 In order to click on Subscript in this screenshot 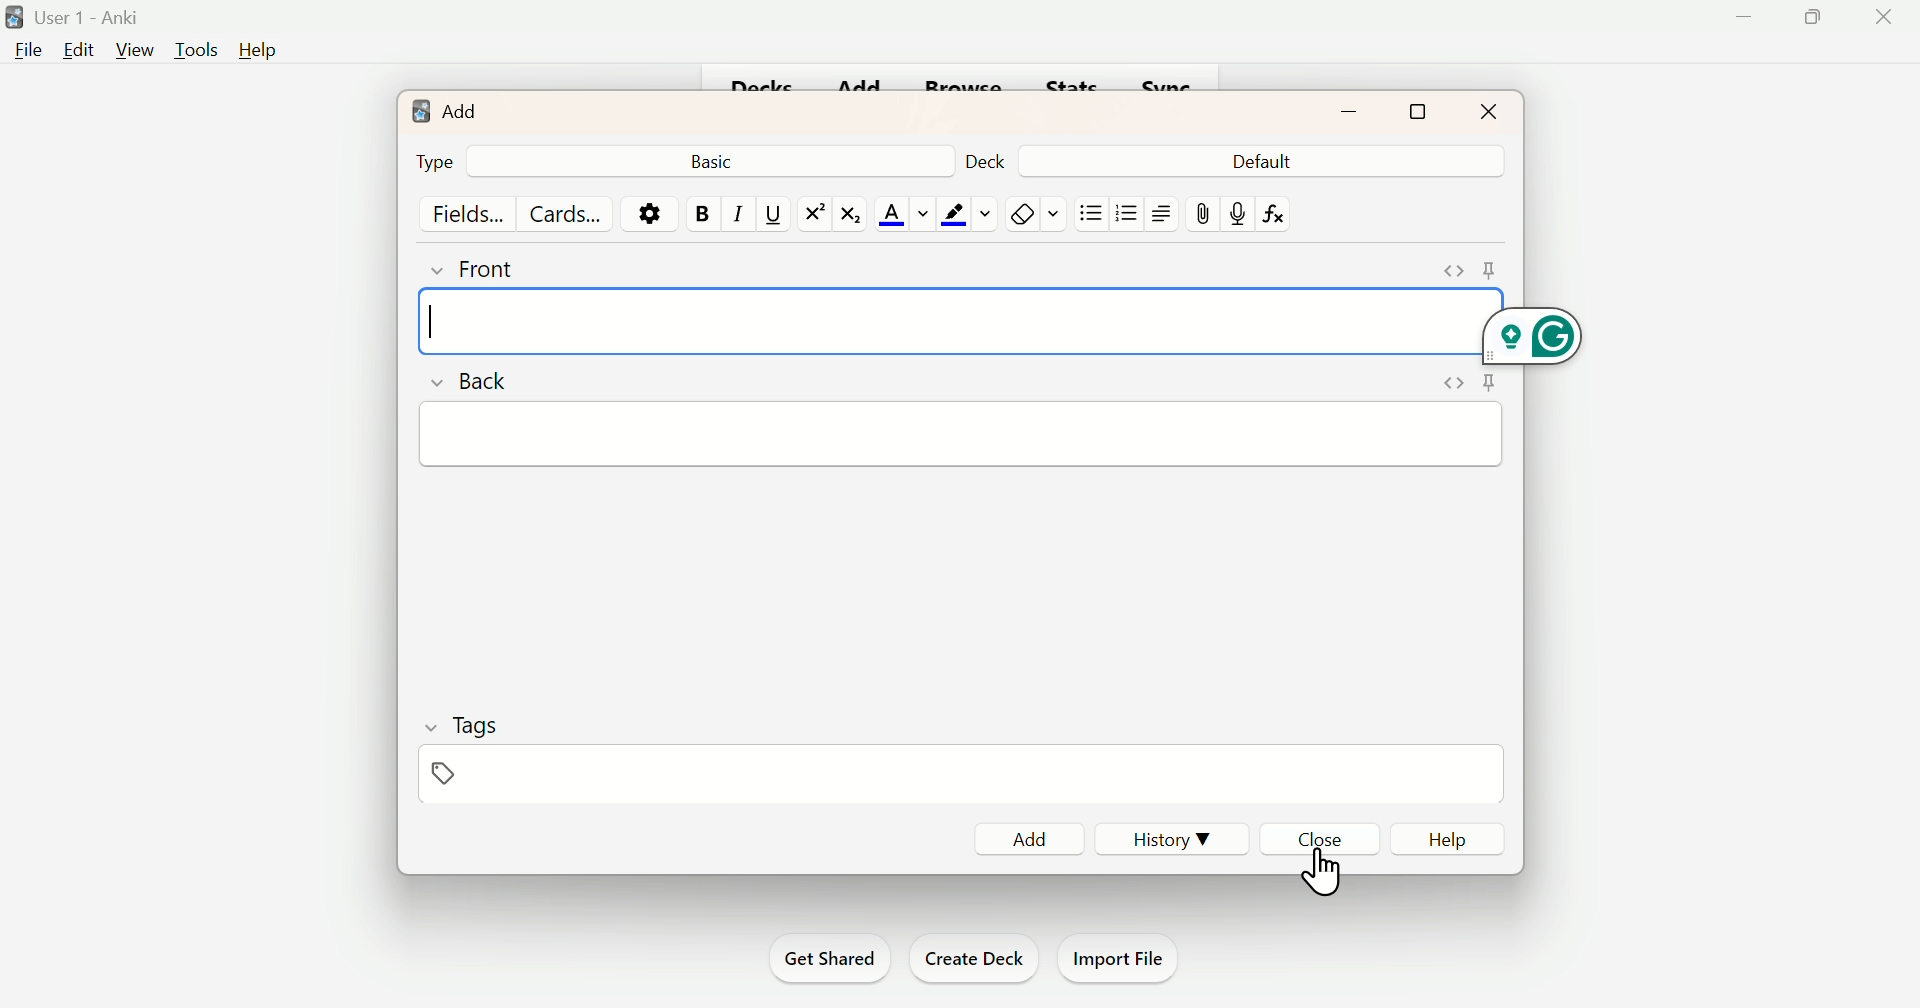, I will do `click(850, 214)`.